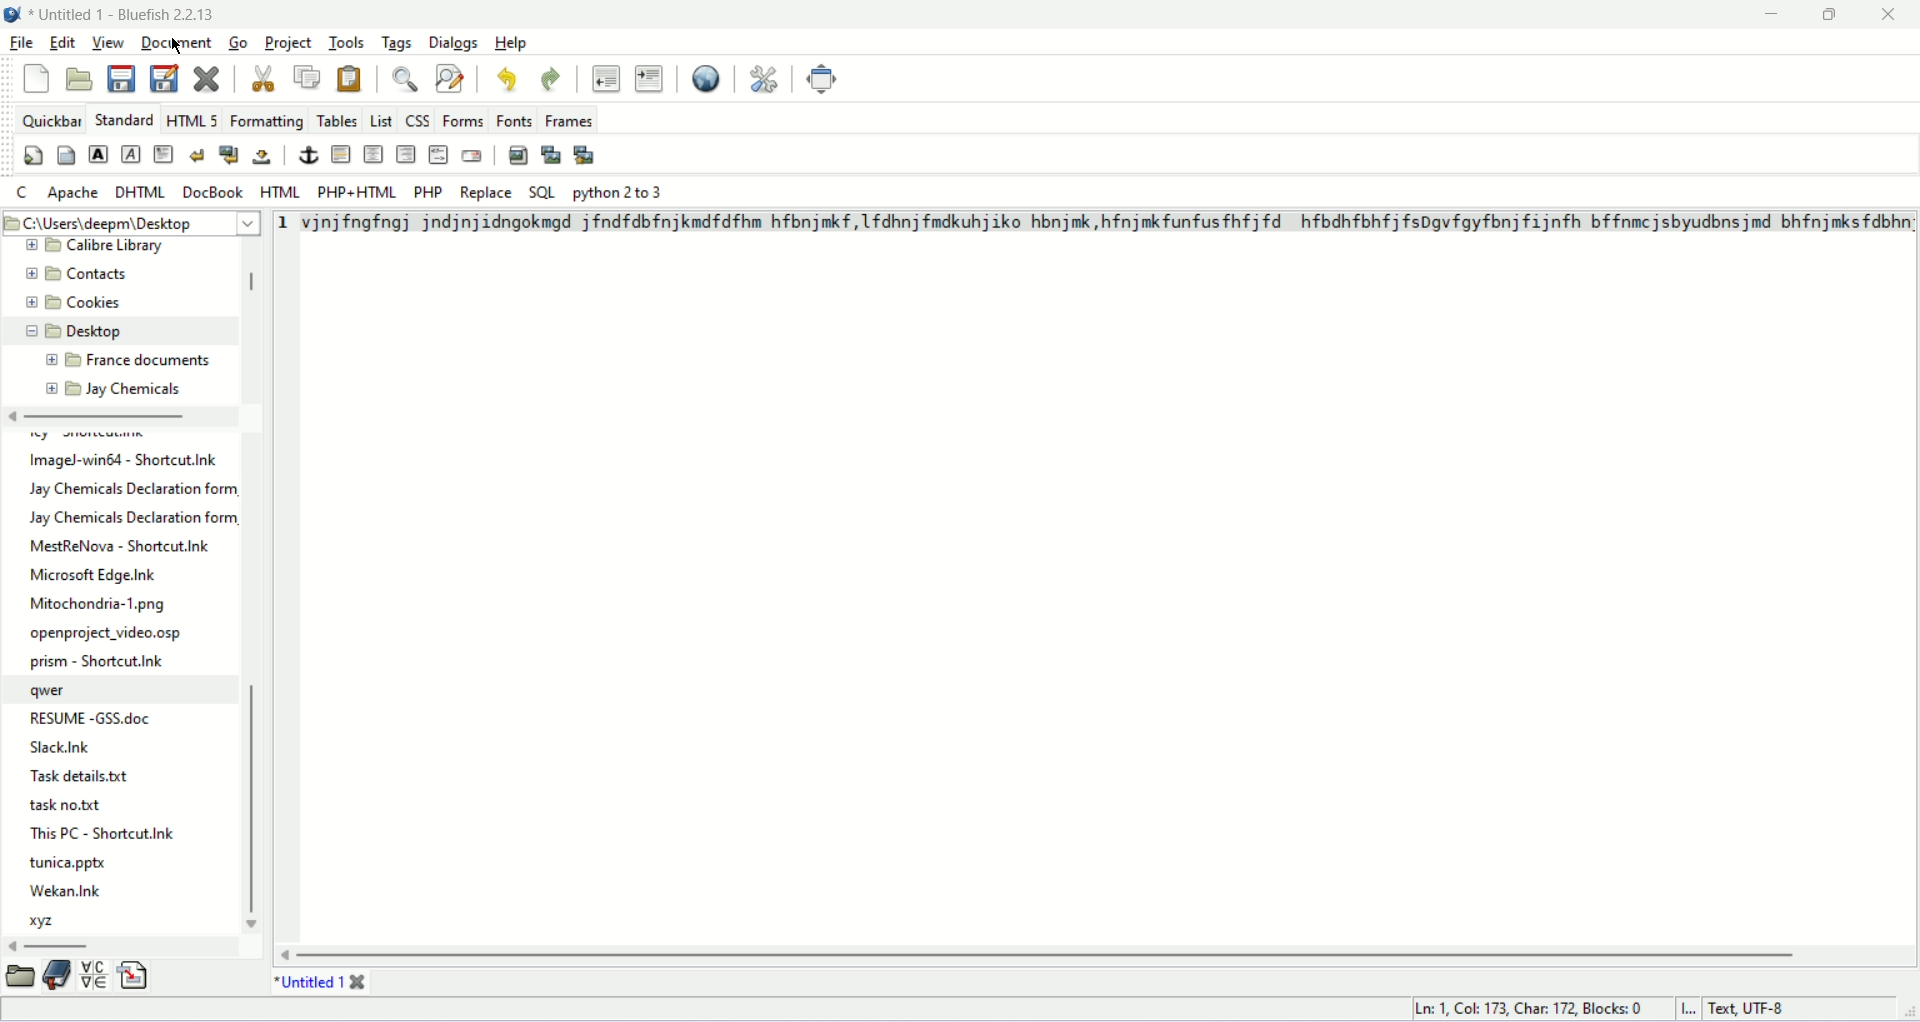 This screenshot has height=1022, width=1920. I want to click on cut, so click(261, 77).